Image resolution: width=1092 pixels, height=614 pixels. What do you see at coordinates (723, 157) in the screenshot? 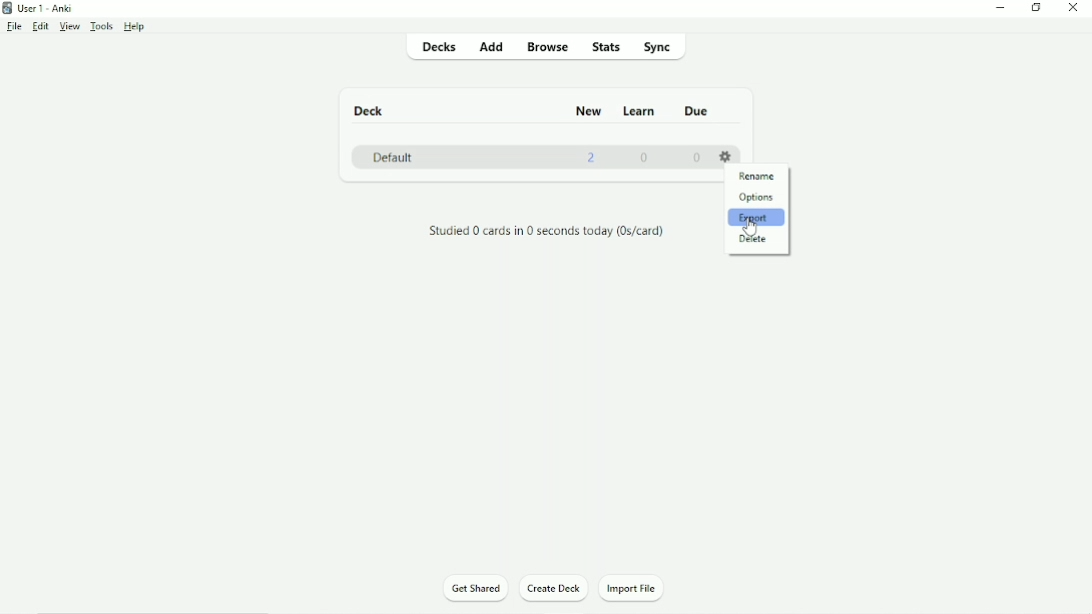
I see `Settings` at bounding box center [723, 157].